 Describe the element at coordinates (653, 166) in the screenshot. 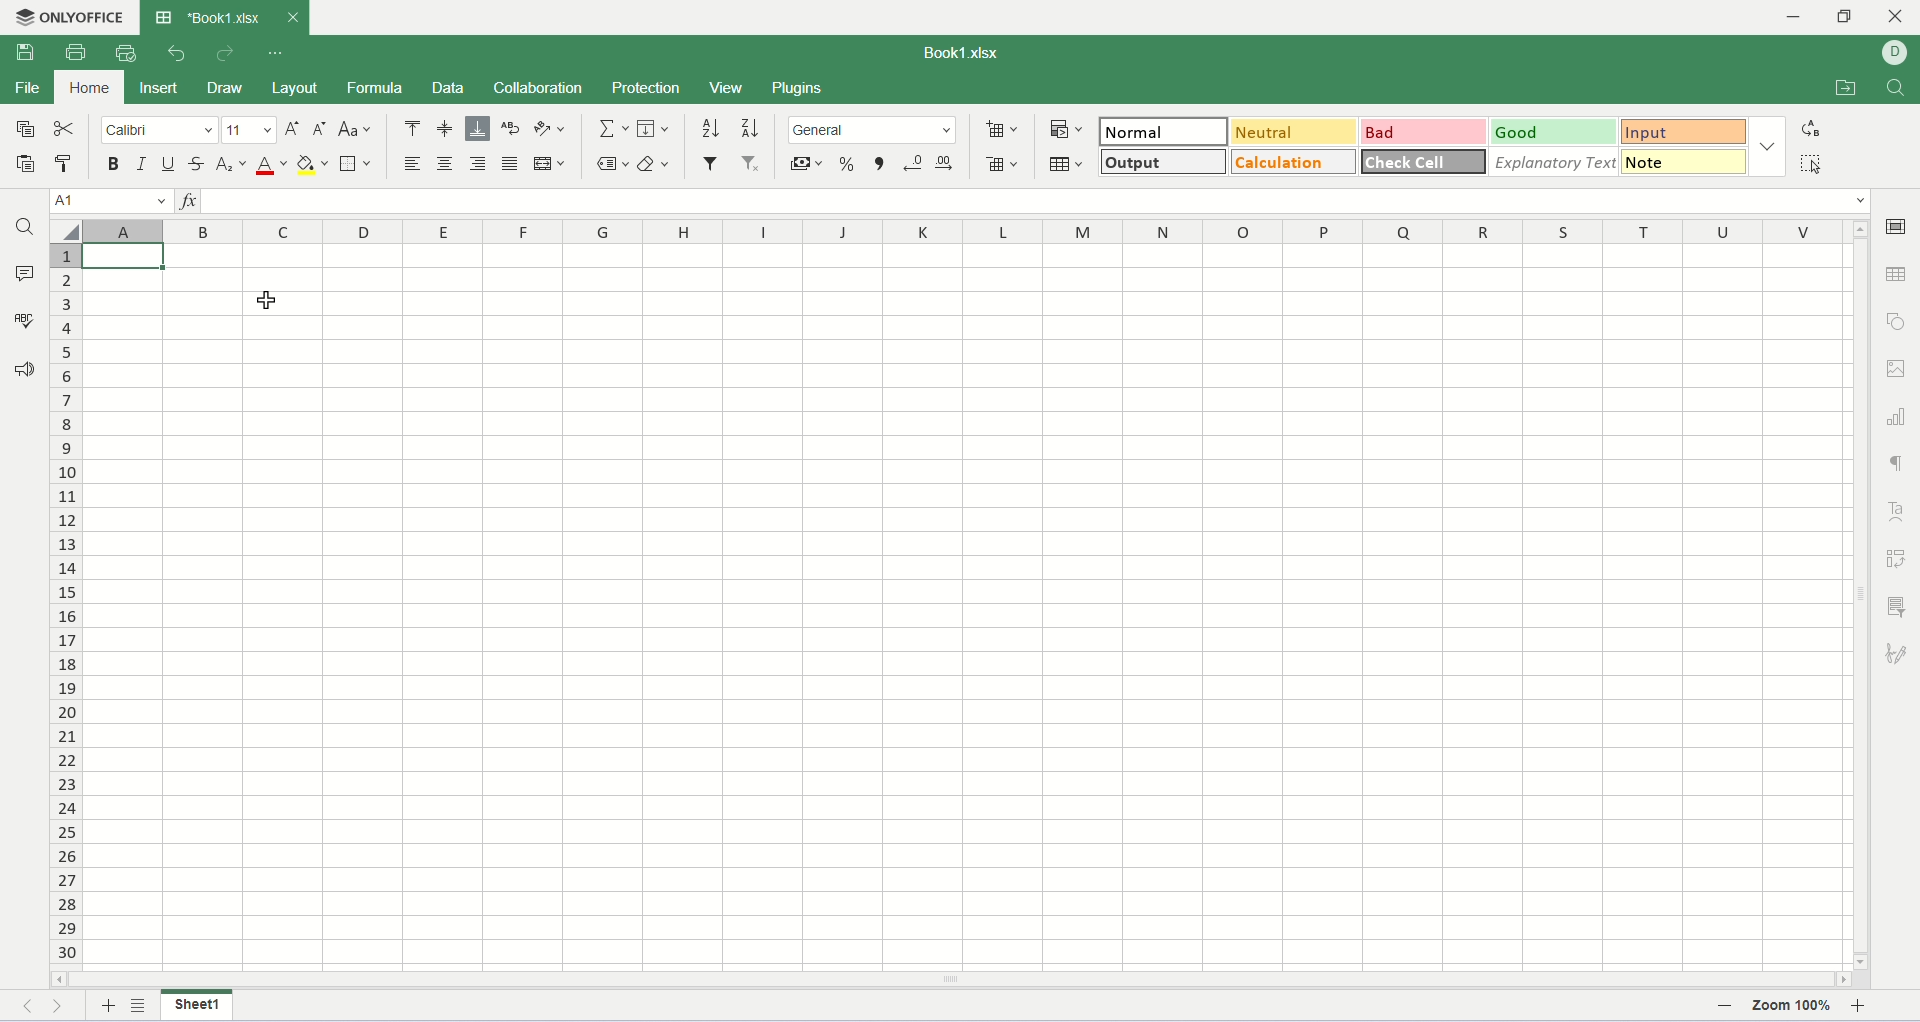

I see `clear` at that location.